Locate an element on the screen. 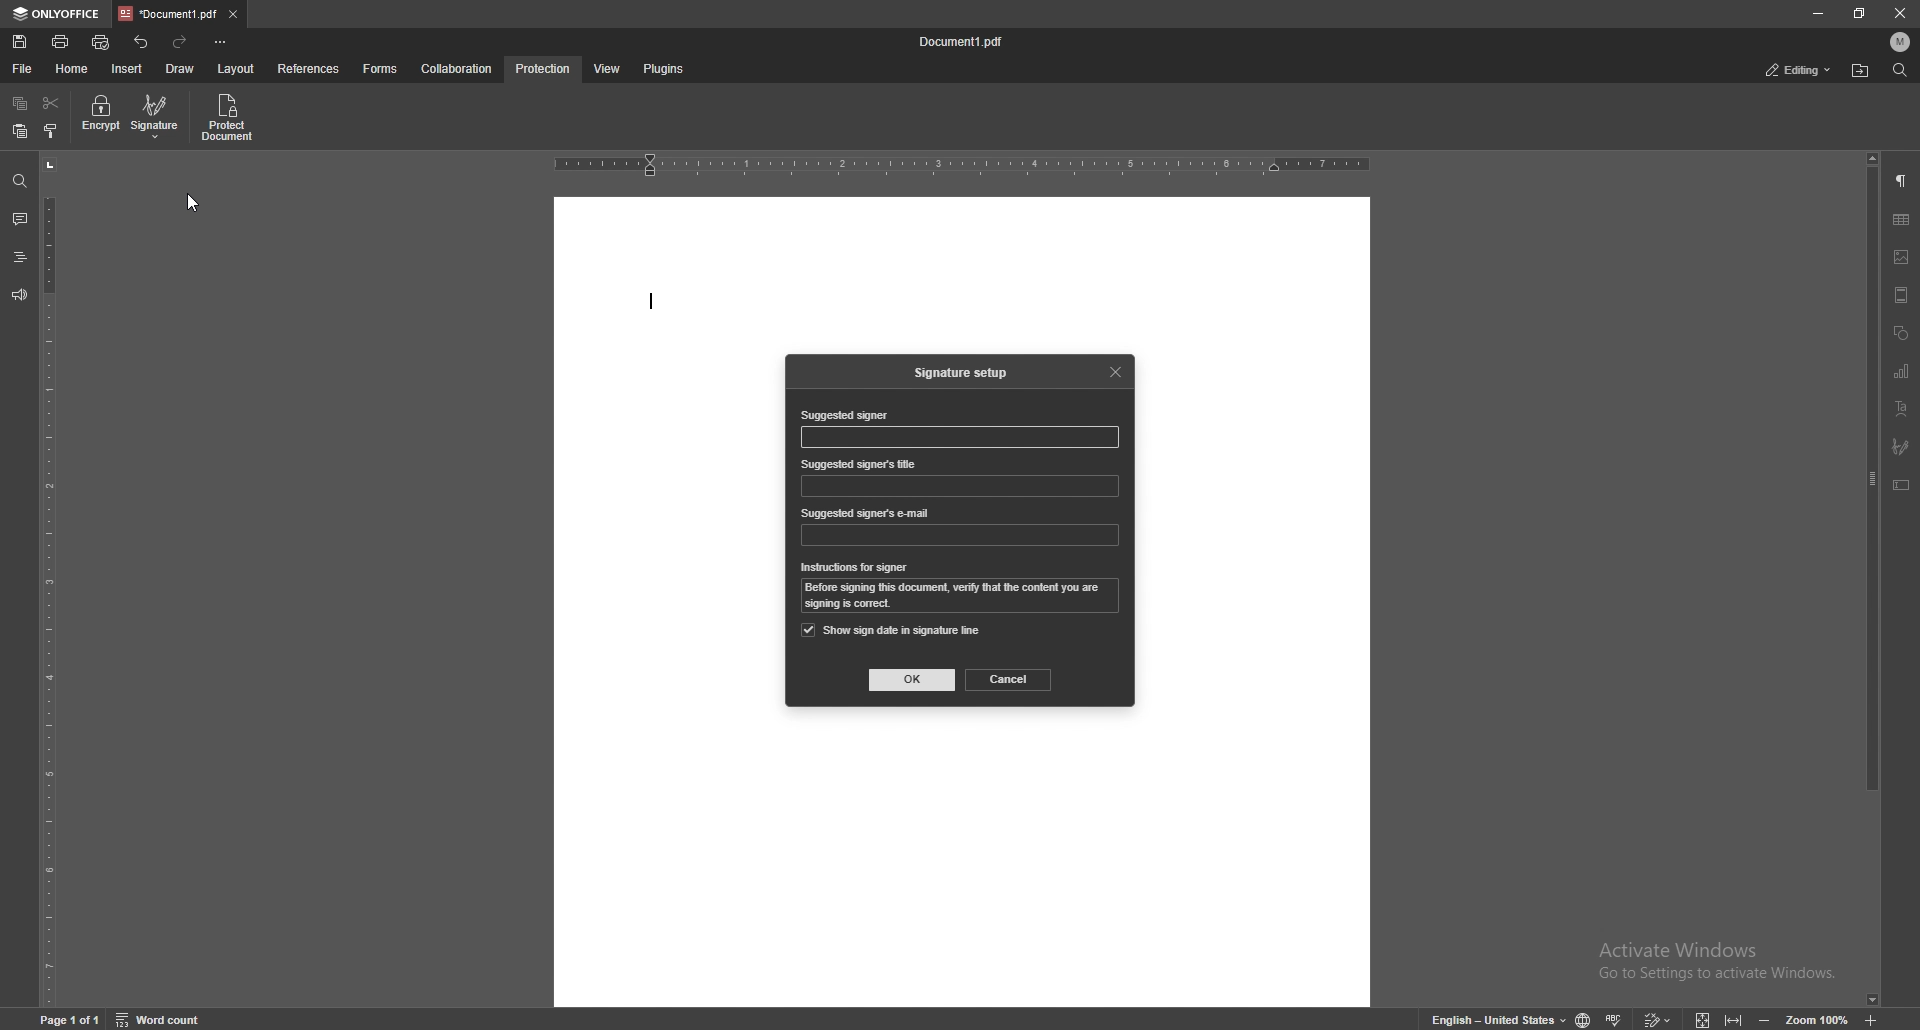 Image resolution: width=1920 pixels, height=1030 pixels. feedback is located at coordinates (18, 295).